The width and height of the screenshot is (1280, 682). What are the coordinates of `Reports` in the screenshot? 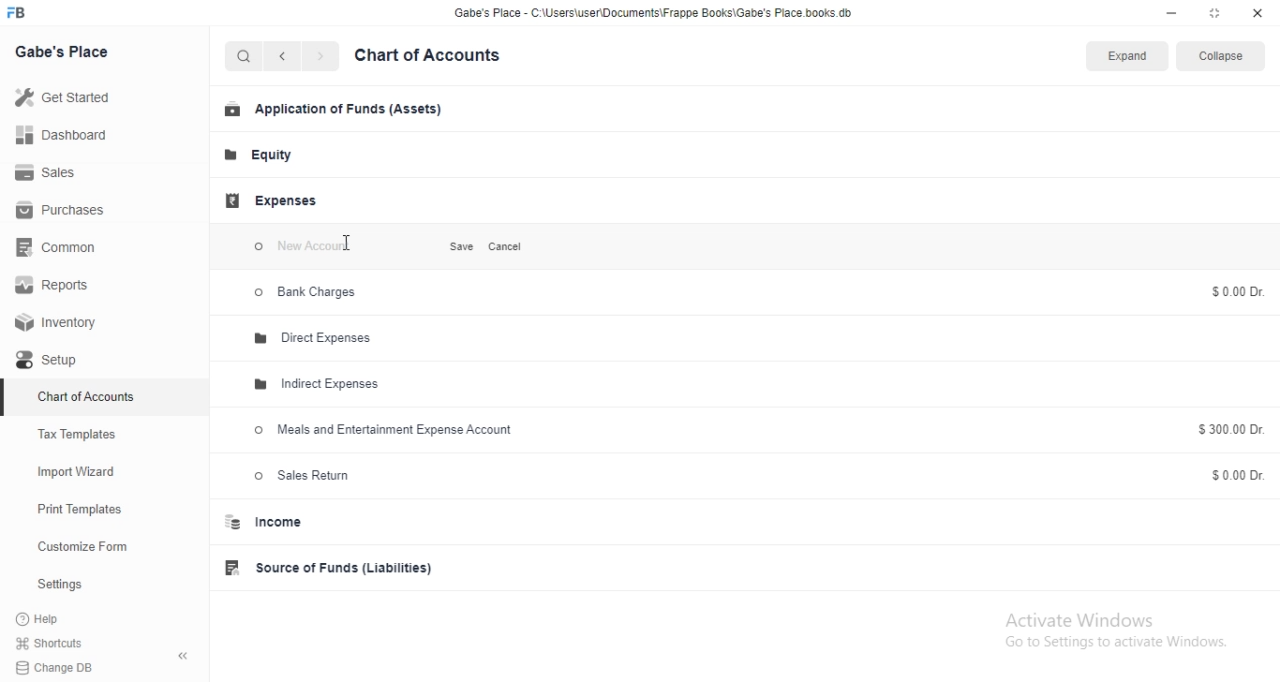 It's located at (57, 286).